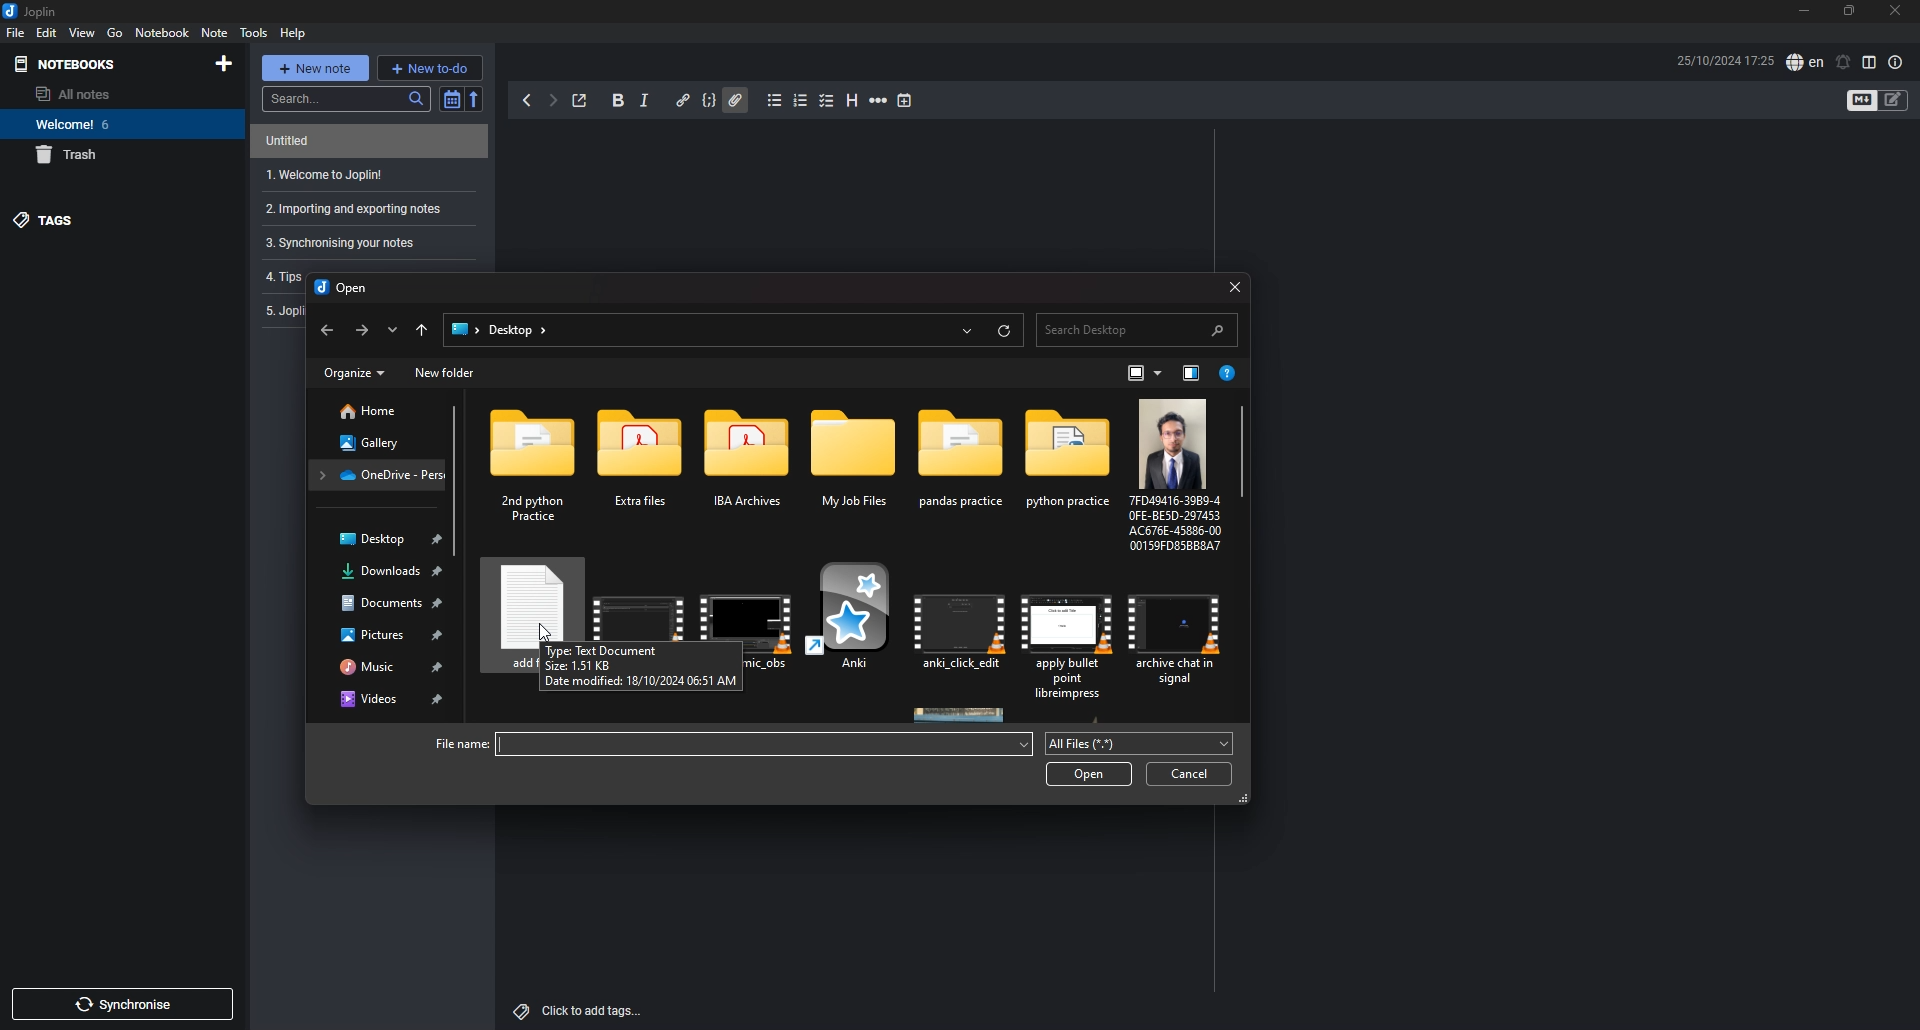  Describe the element at coordinates (851, 101) in the screenshot. I see `heading` at that location.